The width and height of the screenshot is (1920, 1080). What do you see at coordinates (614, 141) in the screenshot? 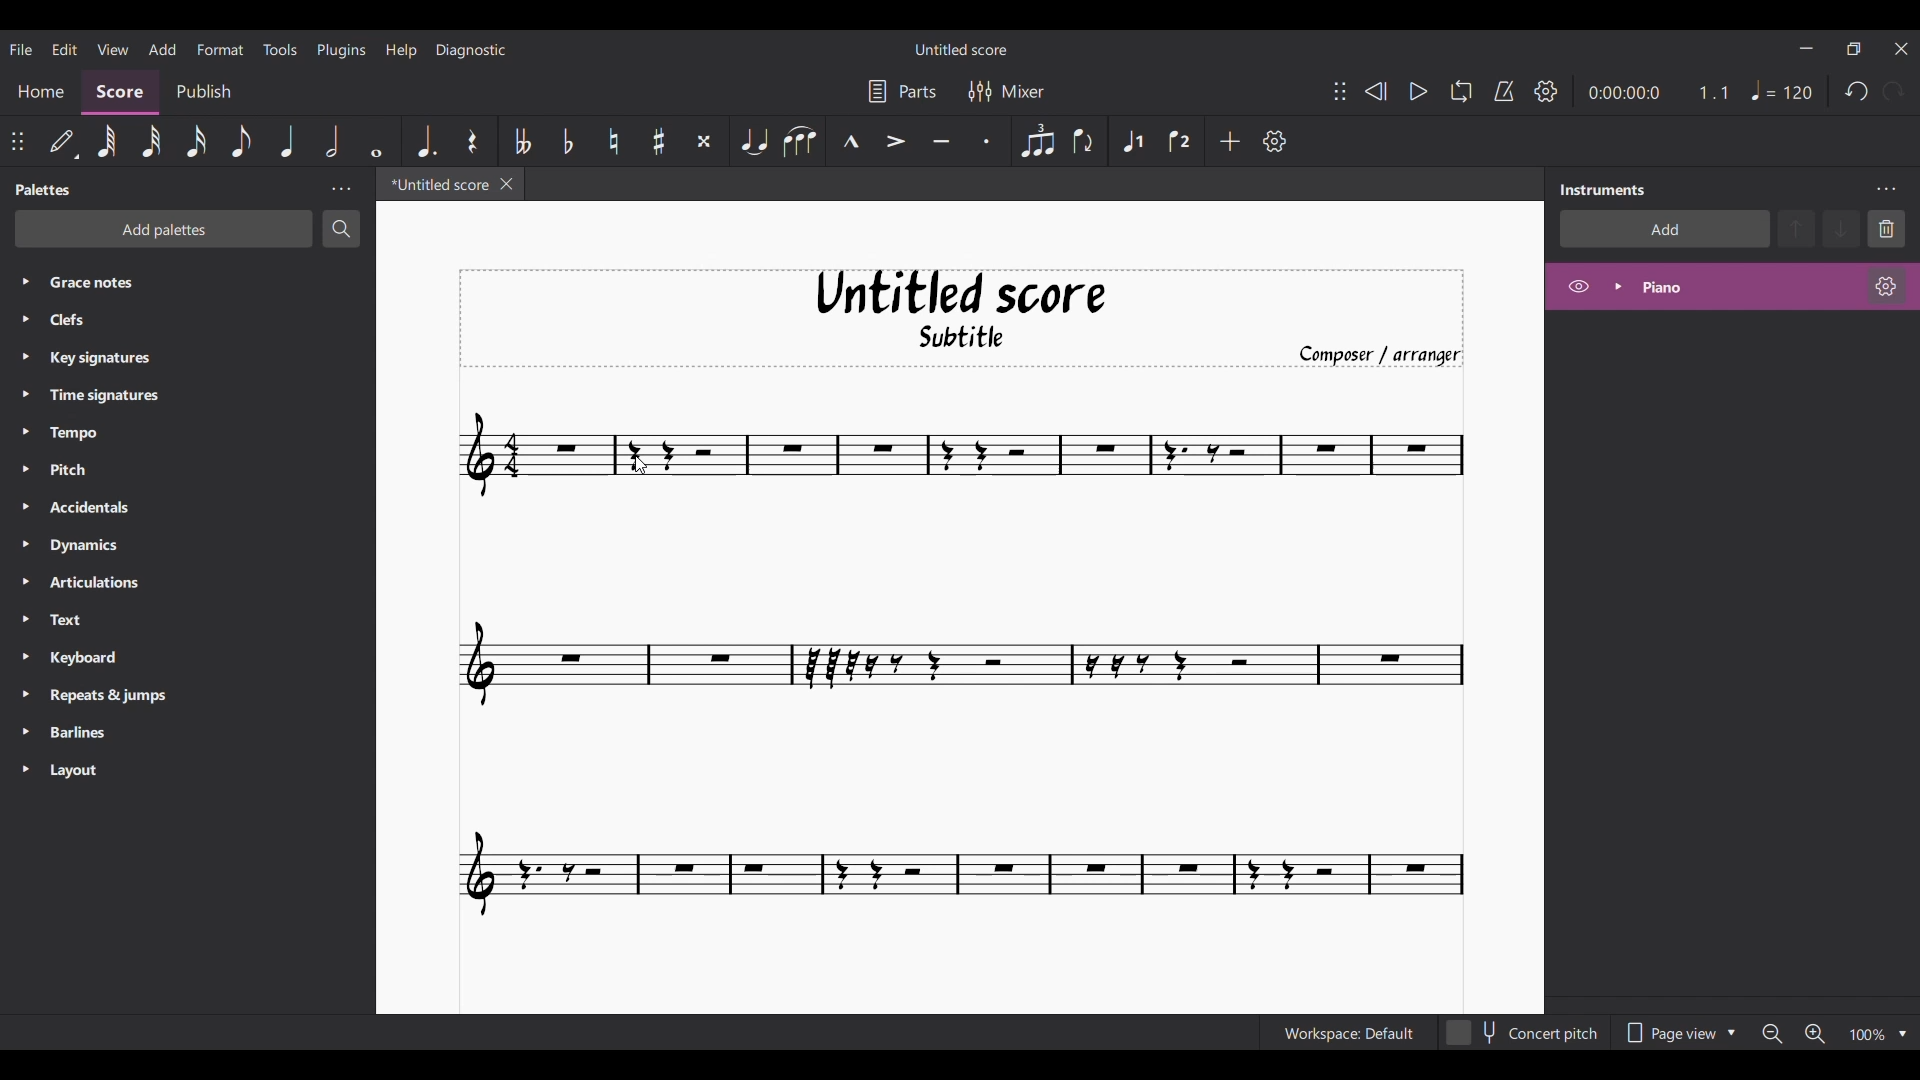
I see `Toggle natural` at bounding box center [614, 141].